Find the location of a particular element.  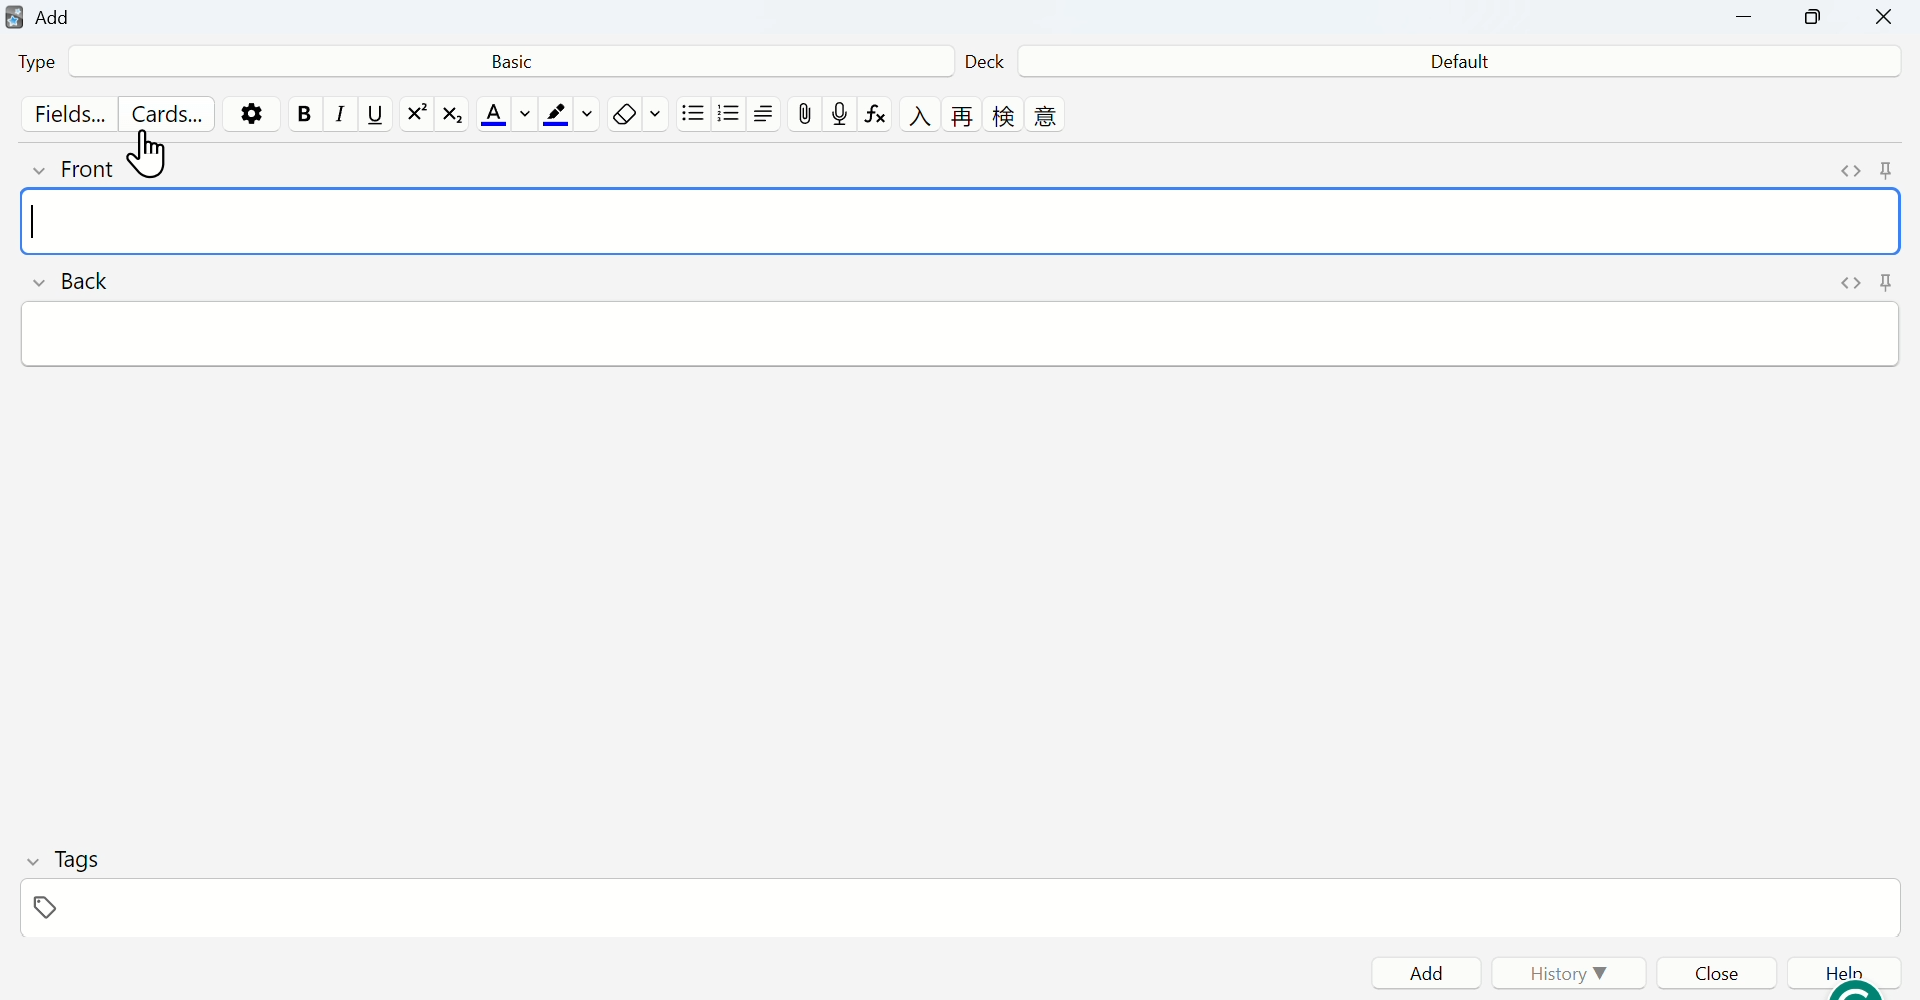

language is located at coordinates (918, 114).